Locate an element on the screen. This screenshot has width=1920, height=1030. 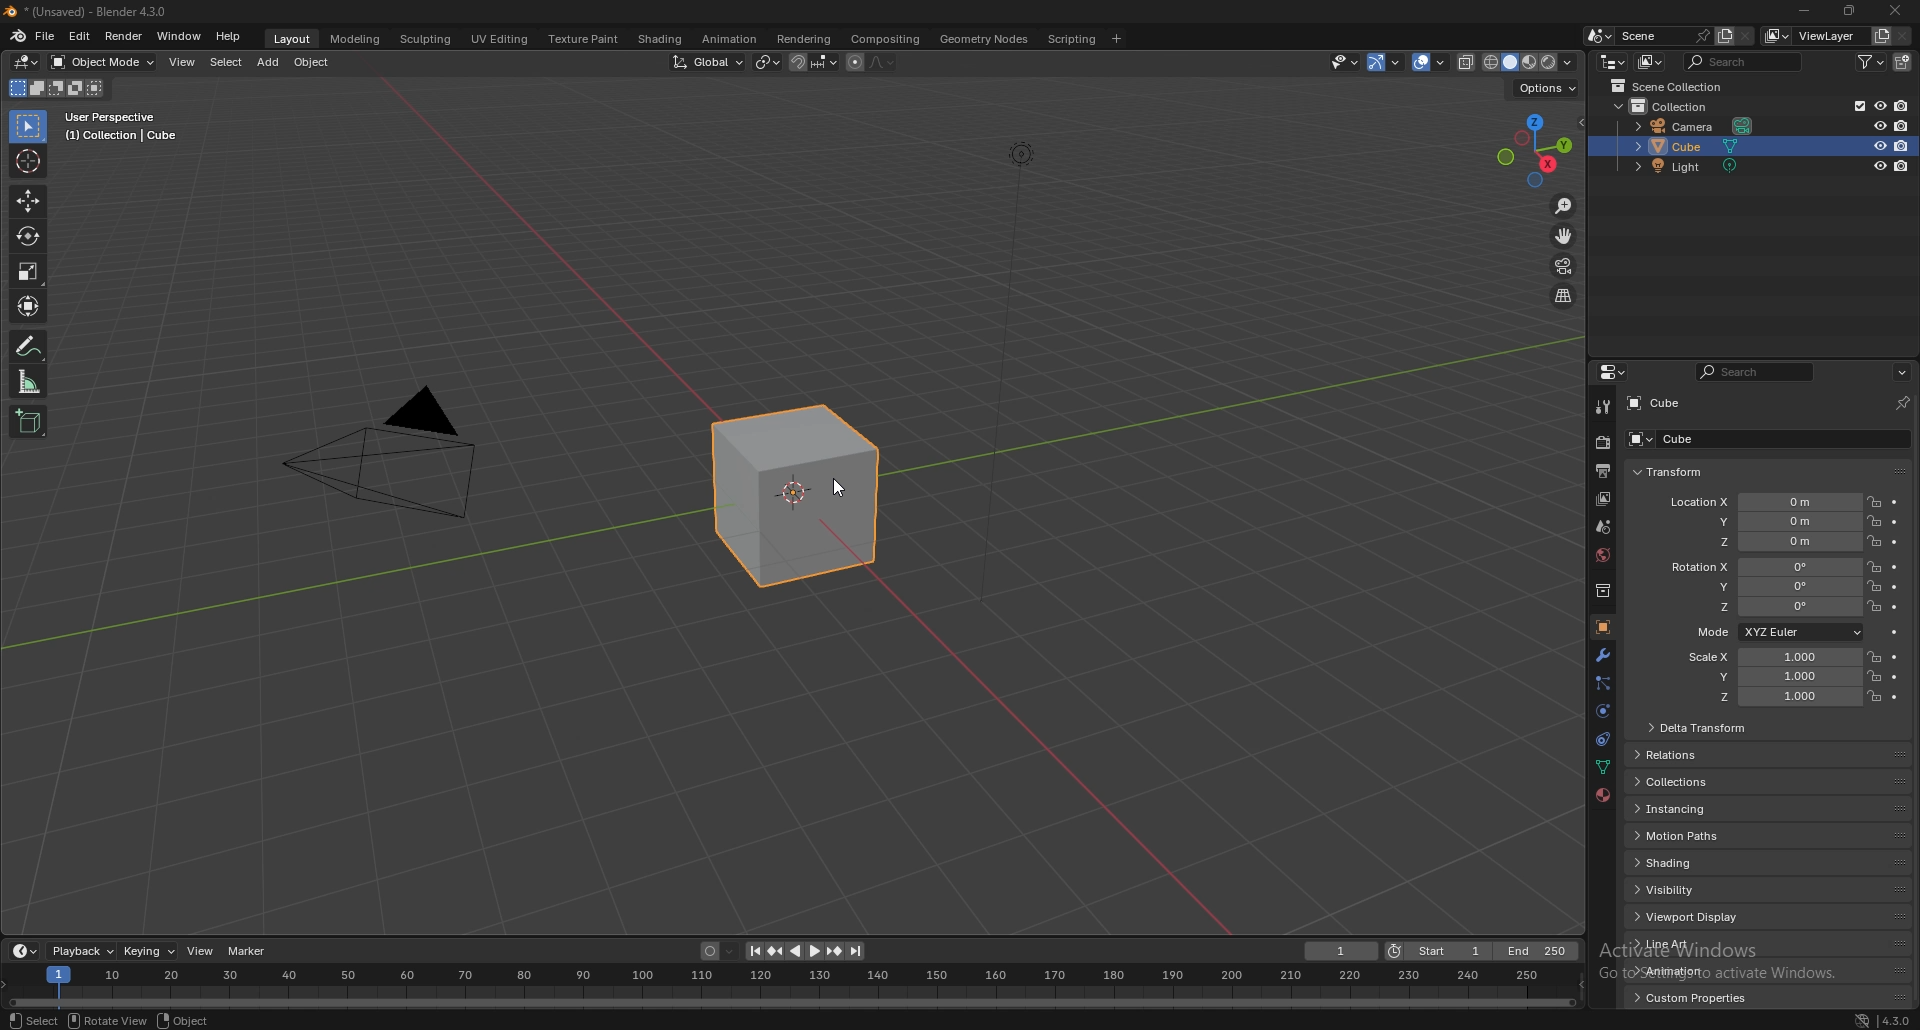
collection is located at coordinates (1599, 590).